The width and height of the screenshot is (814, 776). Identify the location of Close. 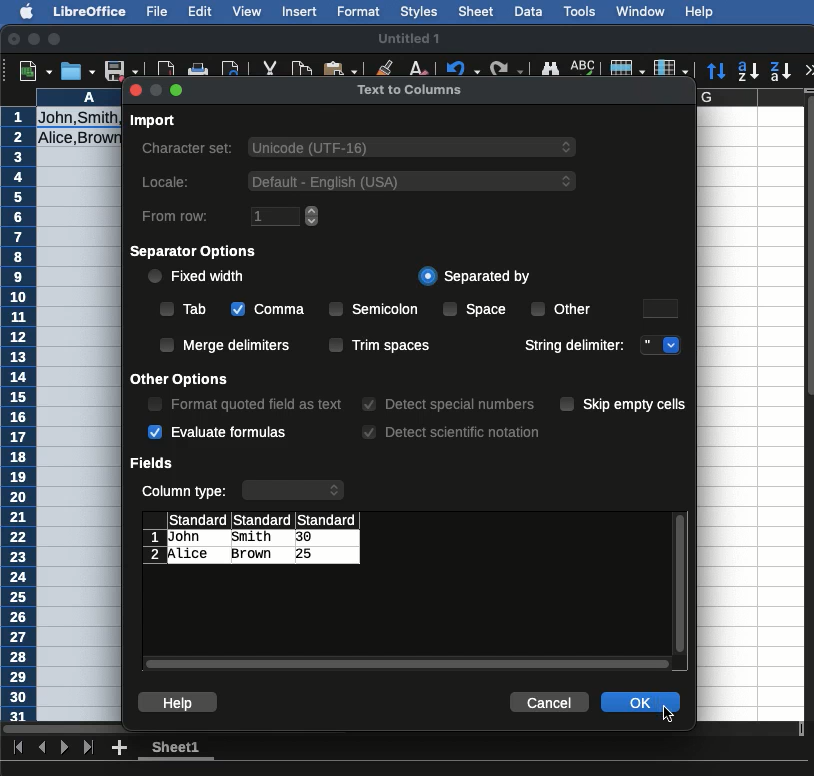
(13, 39).